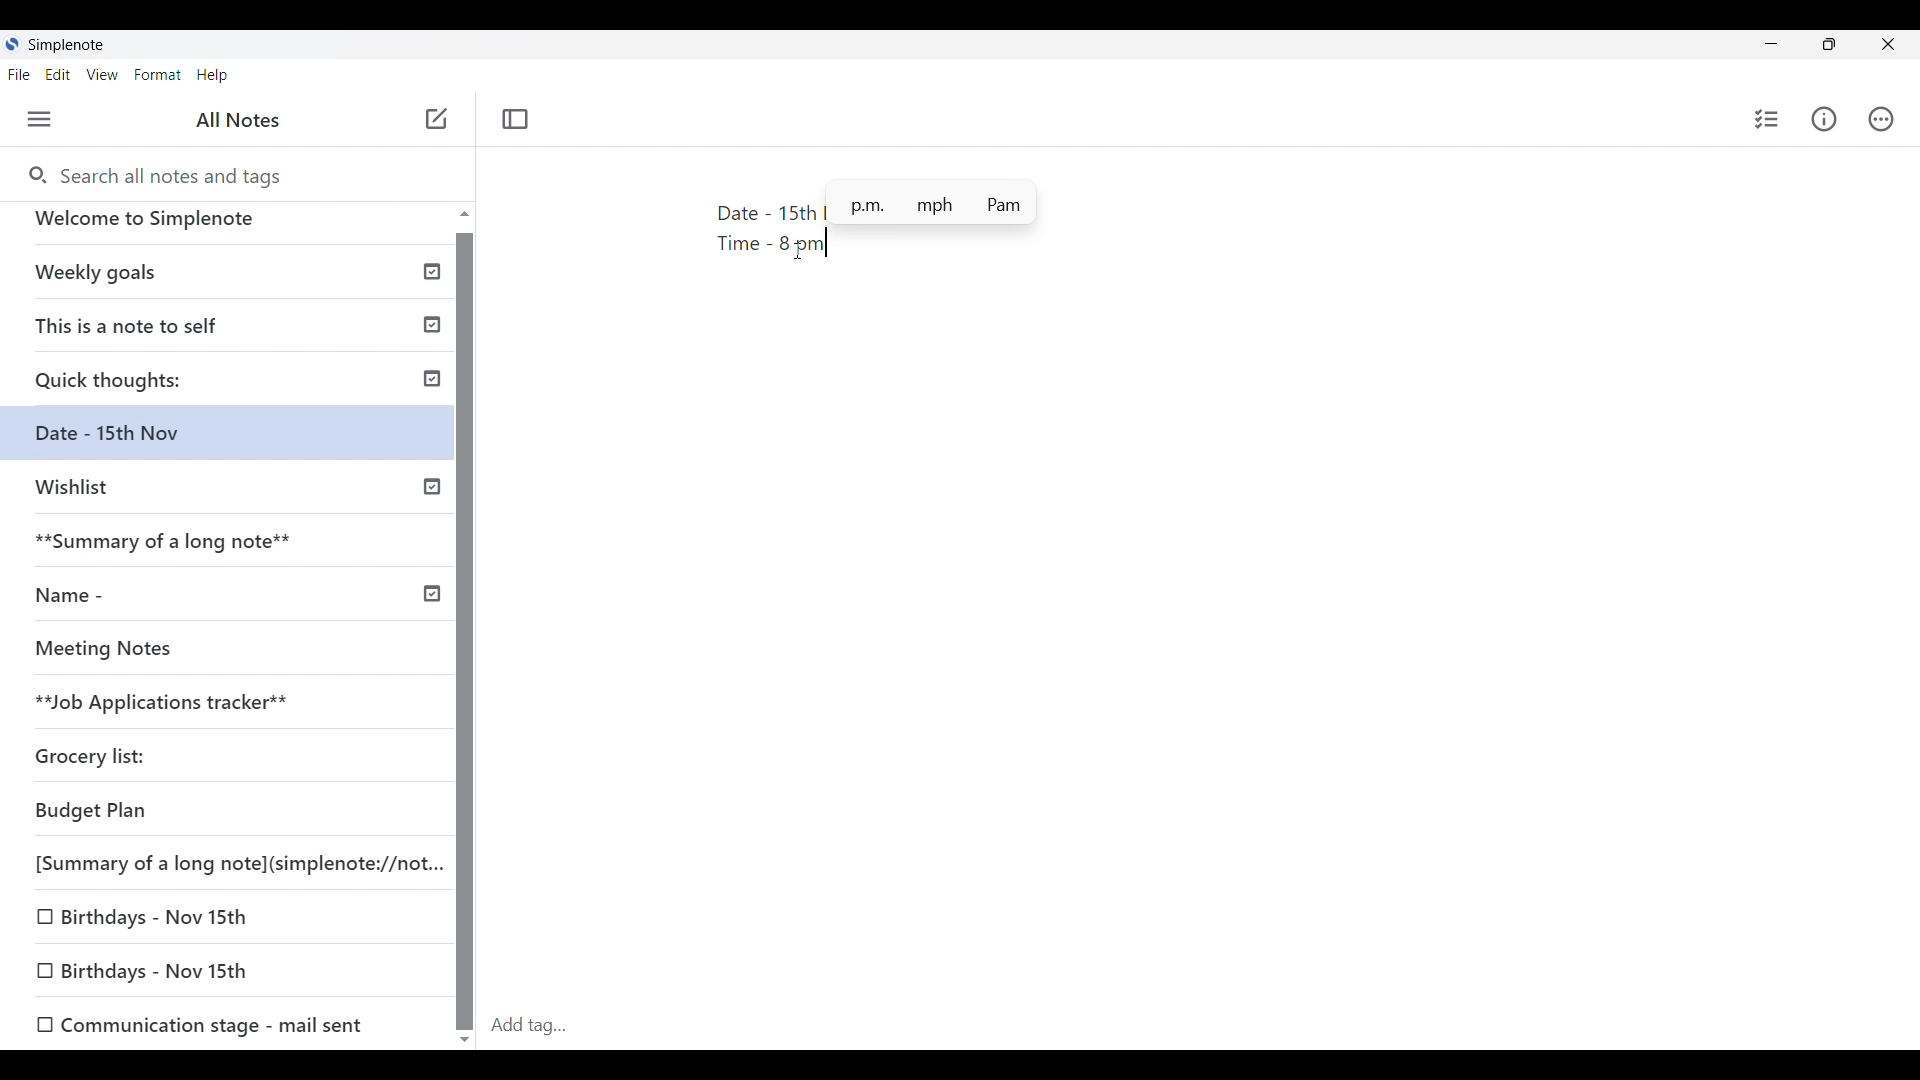 This screenshot has width=1920, height=1080. What do you see at coordinates (153, 174) in the screenshot?
I see `Search all notes and tags` at bounding box center [153, 174].